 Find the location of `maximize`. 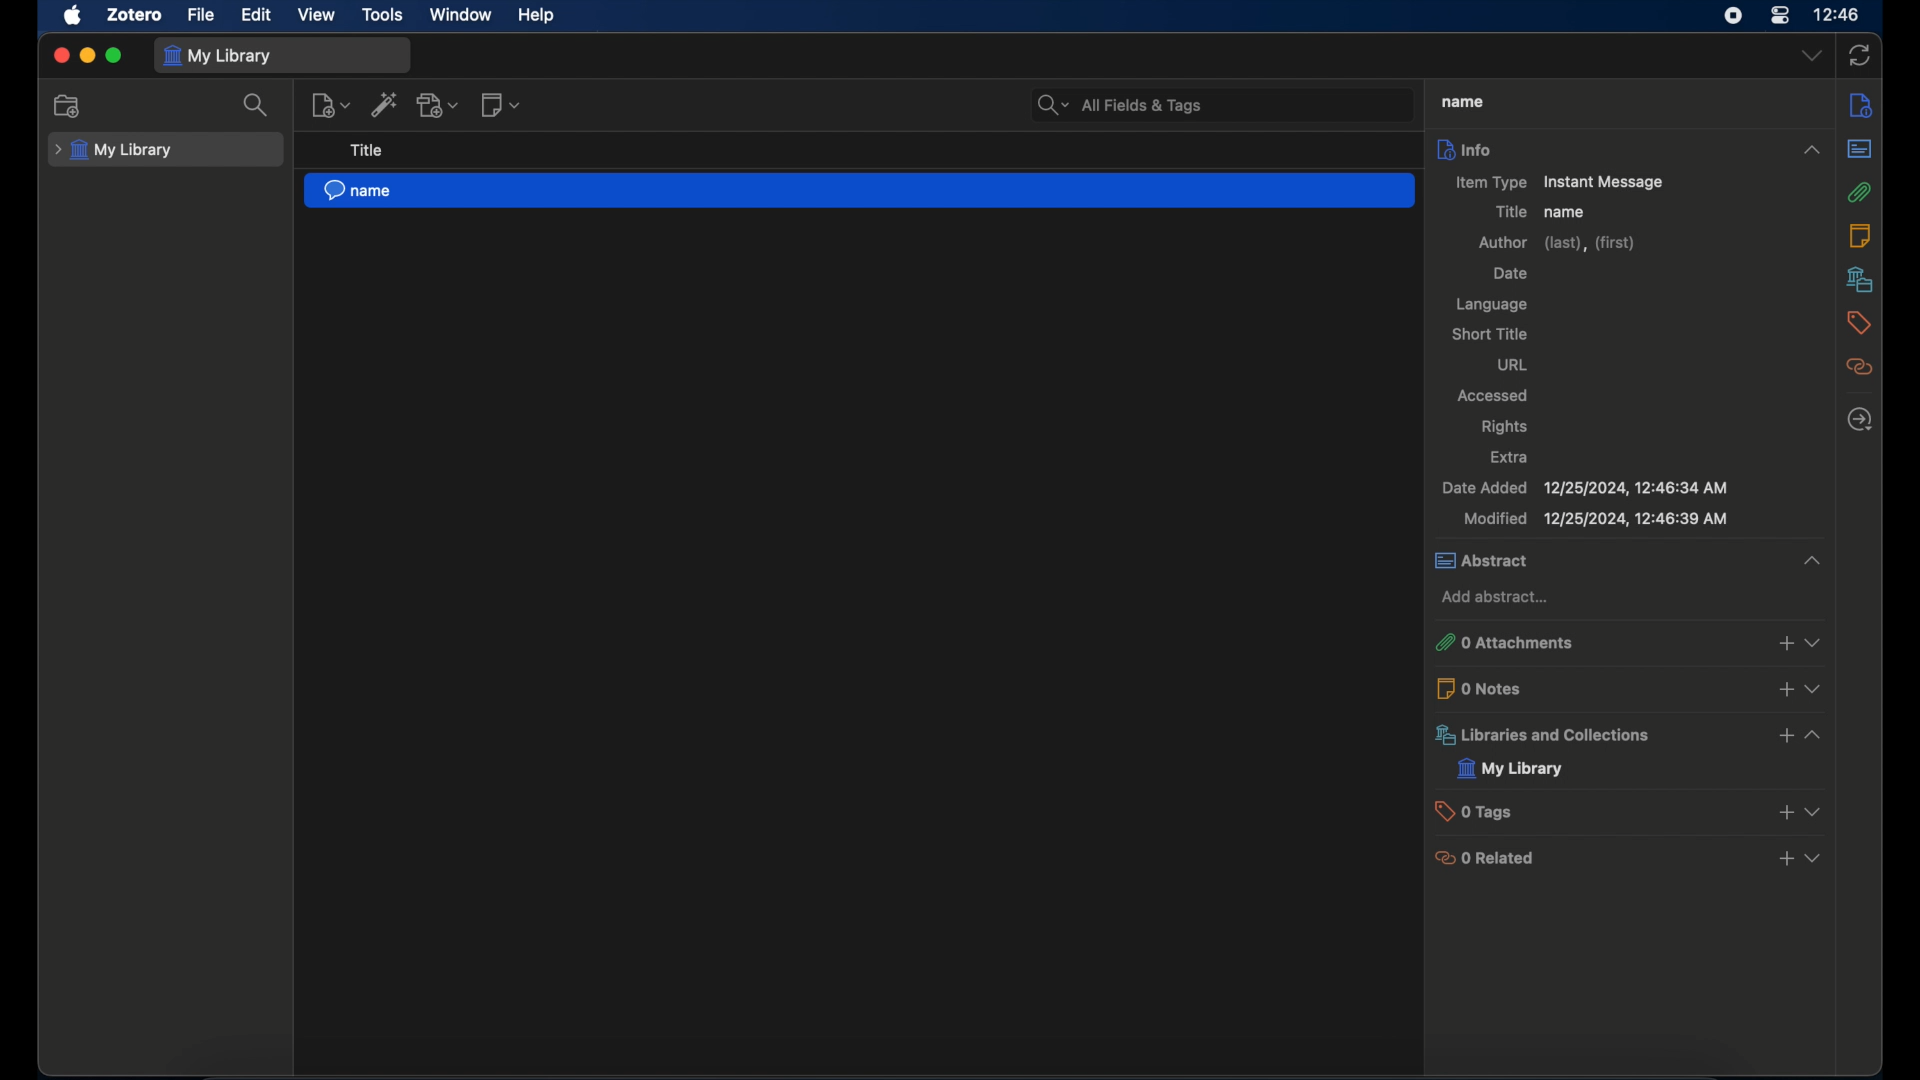

maximize is located at coordinates (114, 55).